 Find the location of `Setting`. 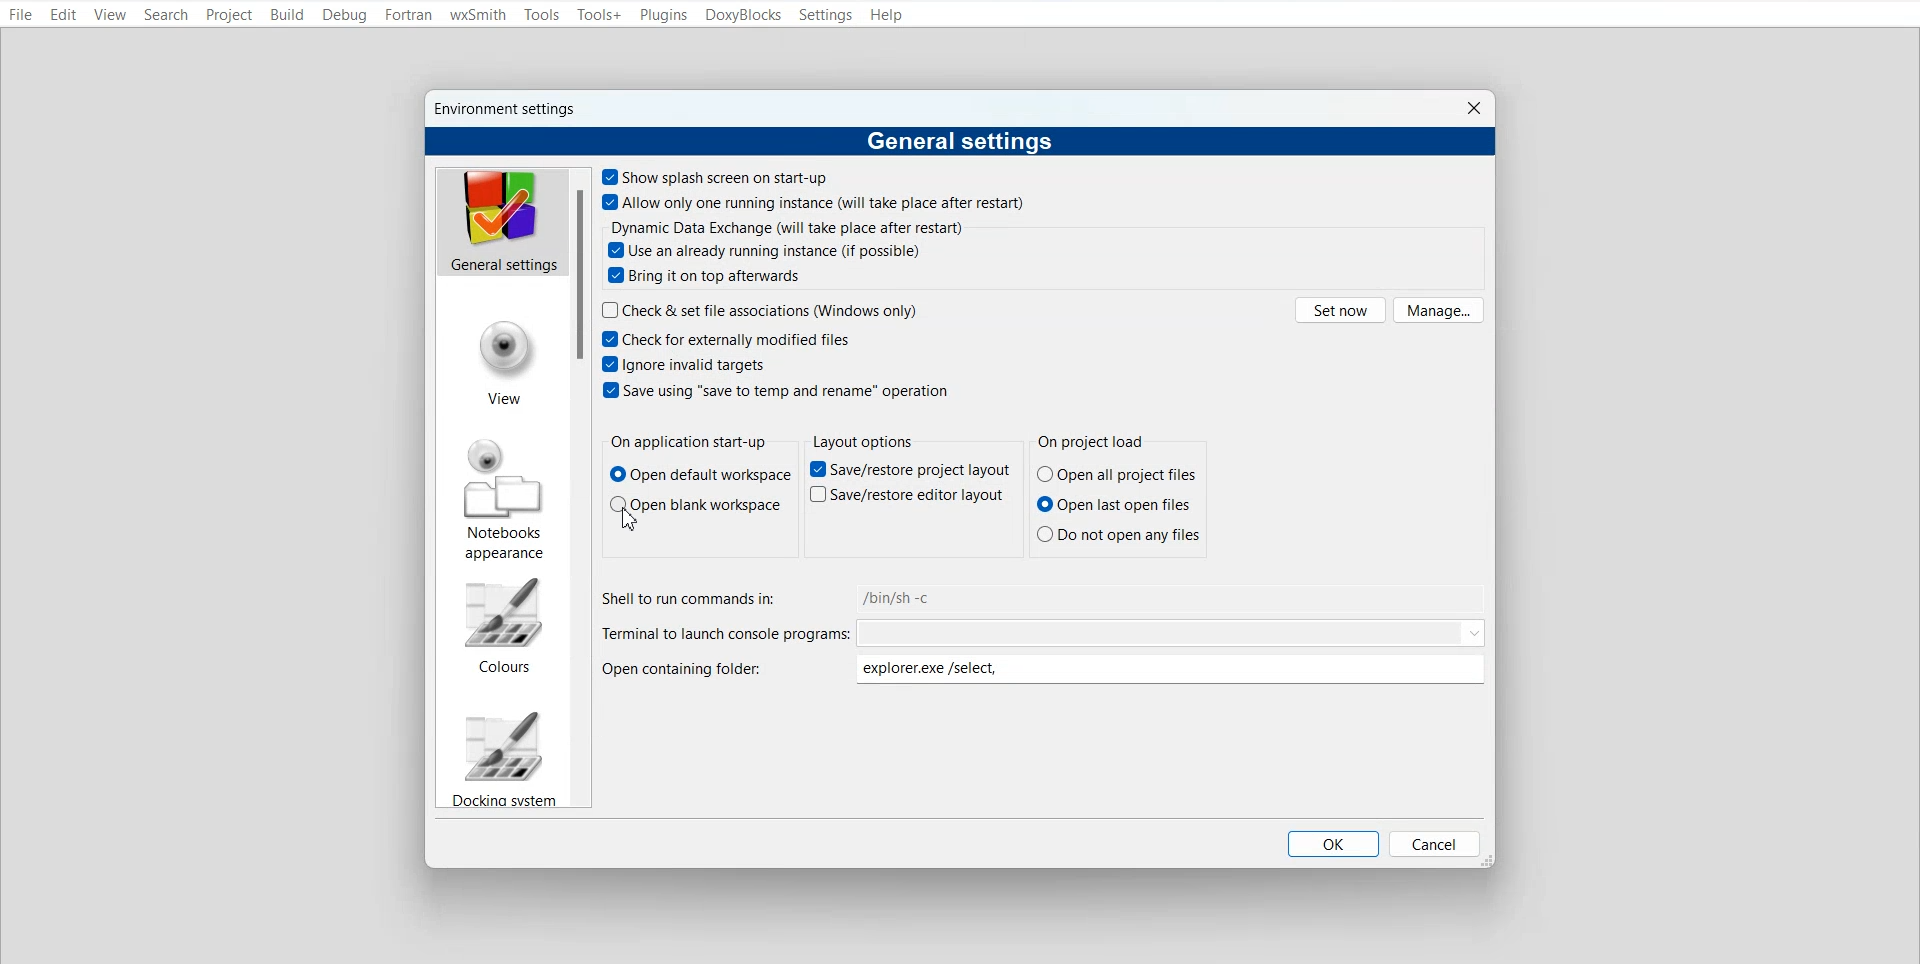

Setting is located at coordinates (825, 15).